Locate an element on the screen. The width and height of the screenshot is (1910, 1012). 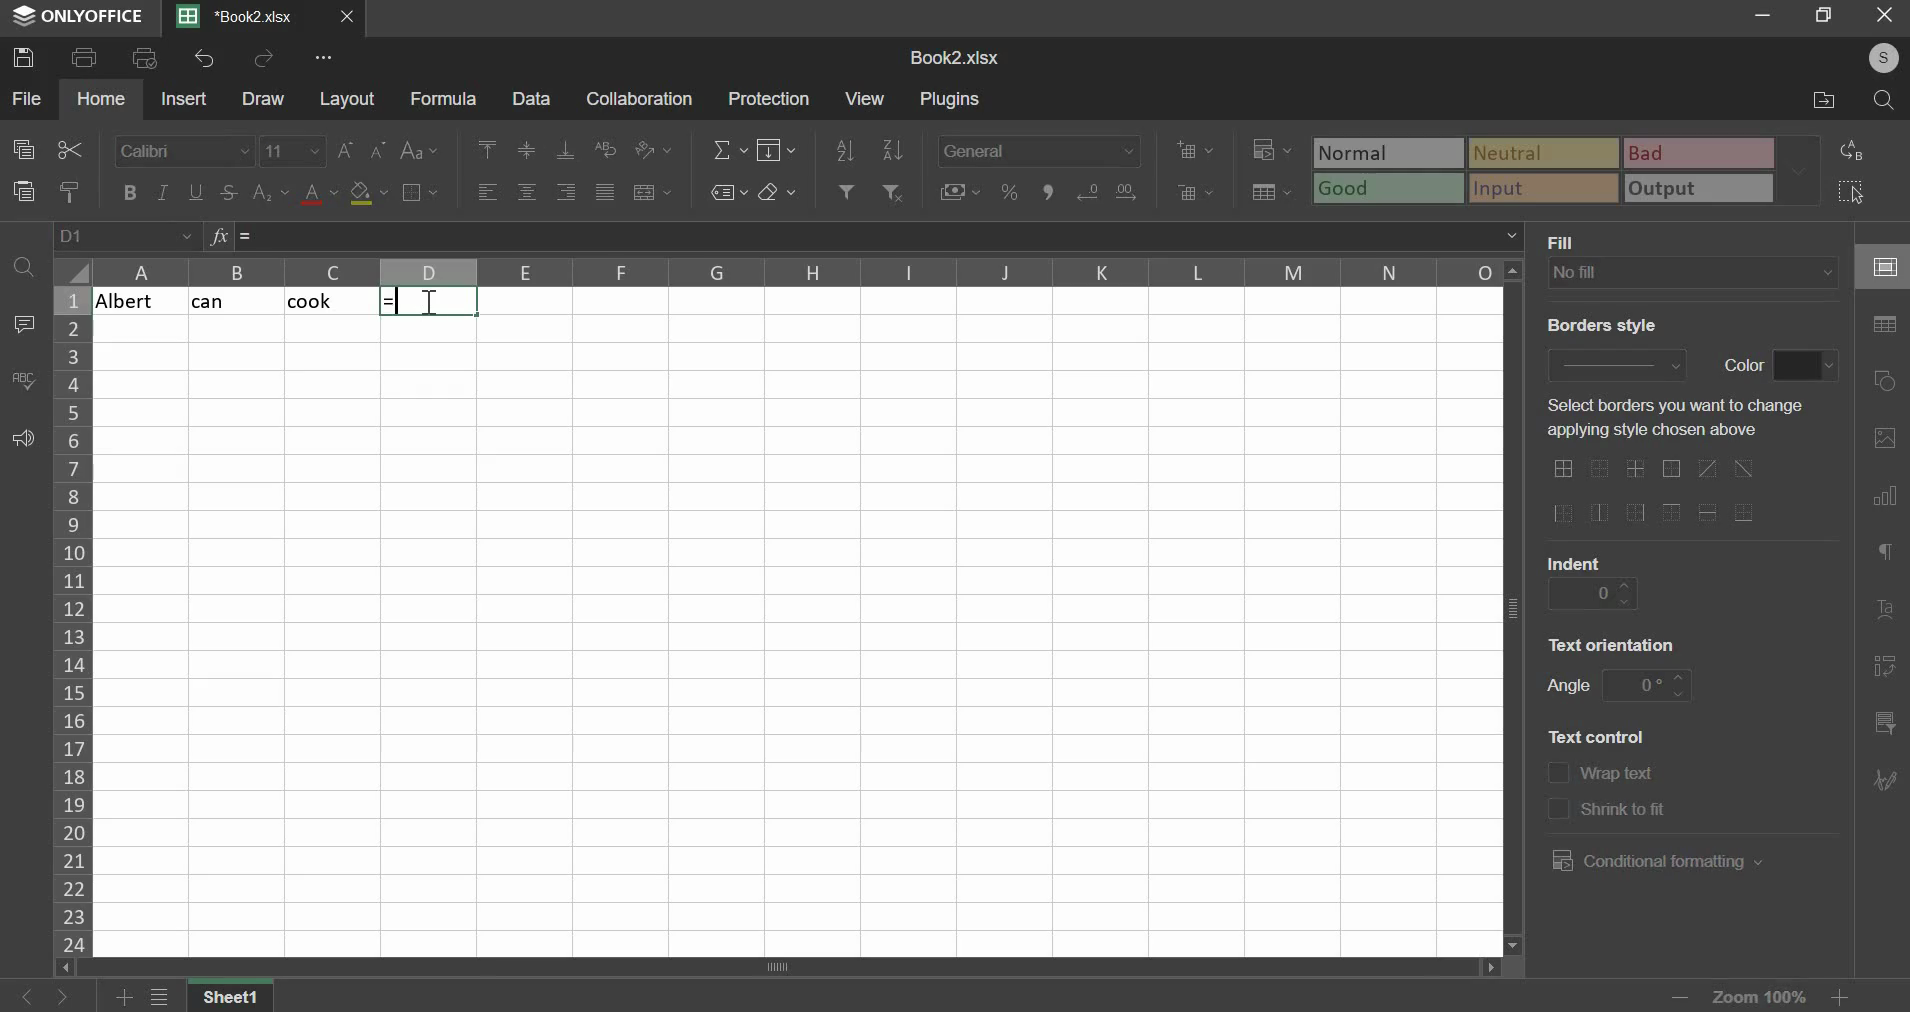
change case is located at coordinates (418, 151).